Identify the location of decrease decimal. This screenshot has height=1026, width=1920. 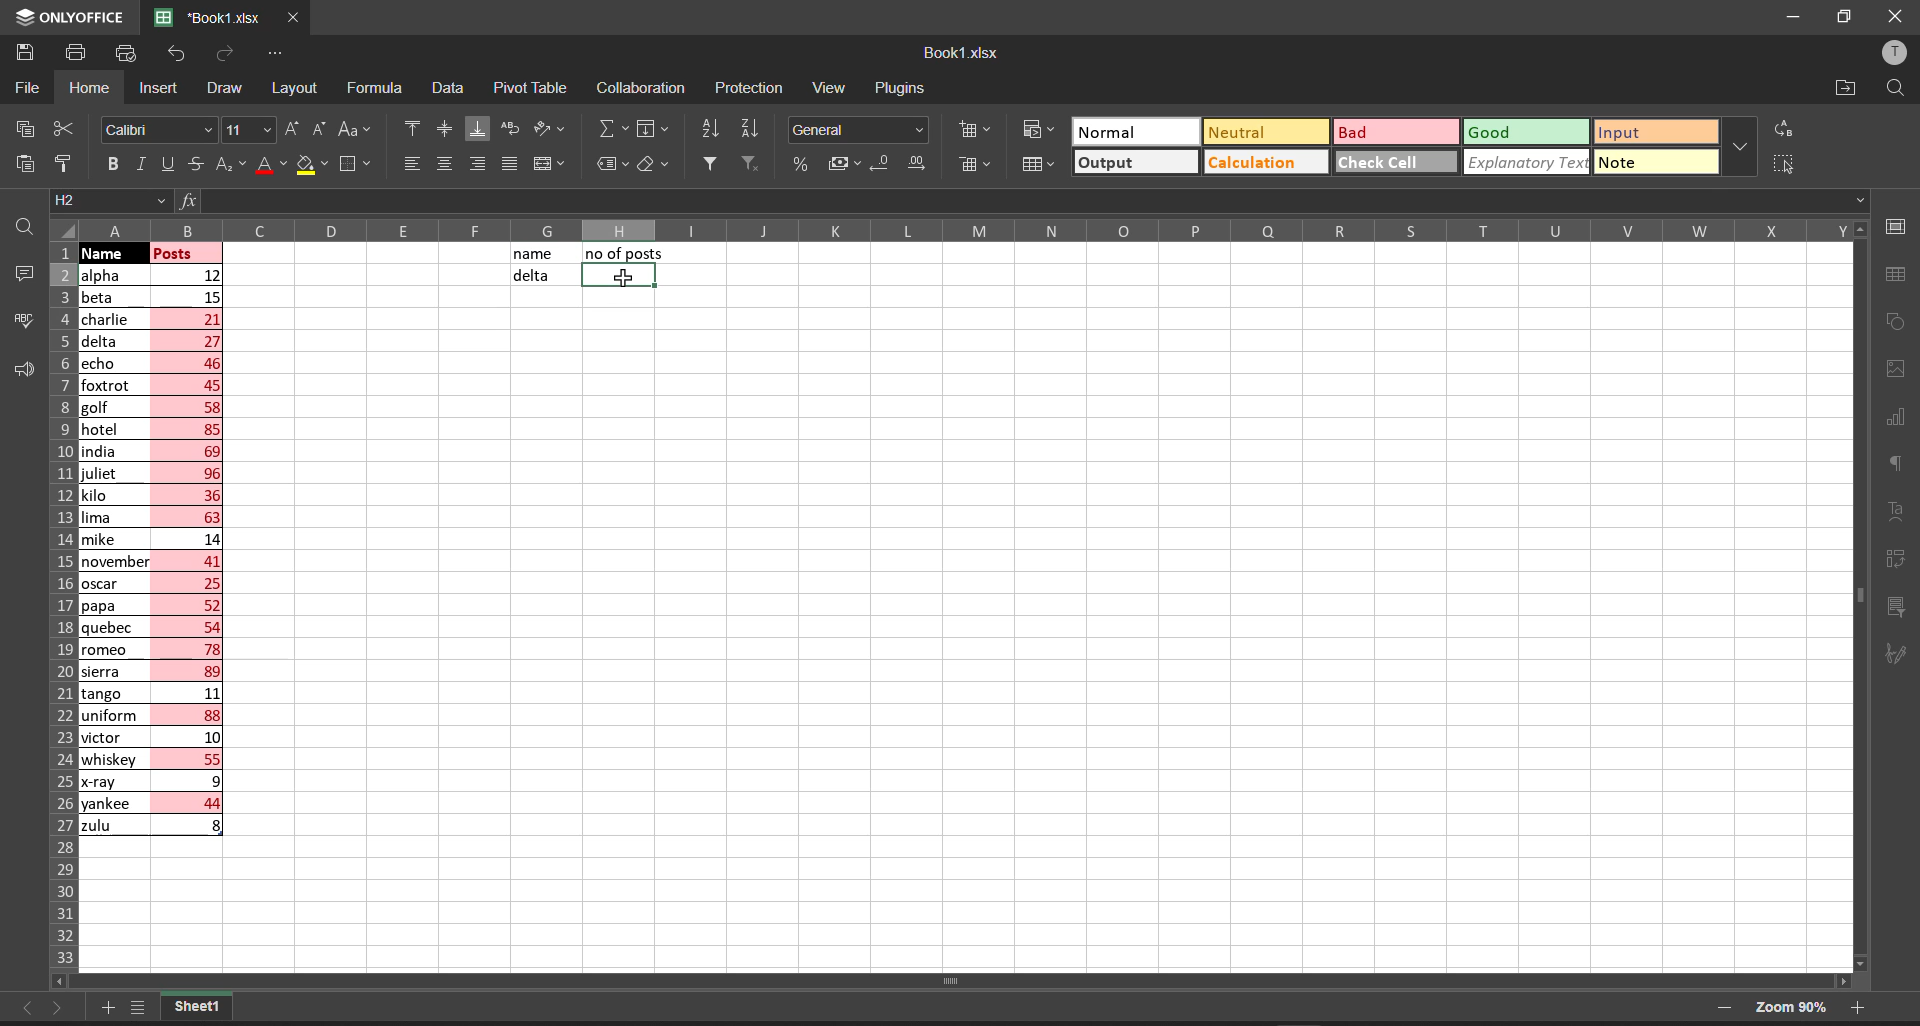
(877, 164).